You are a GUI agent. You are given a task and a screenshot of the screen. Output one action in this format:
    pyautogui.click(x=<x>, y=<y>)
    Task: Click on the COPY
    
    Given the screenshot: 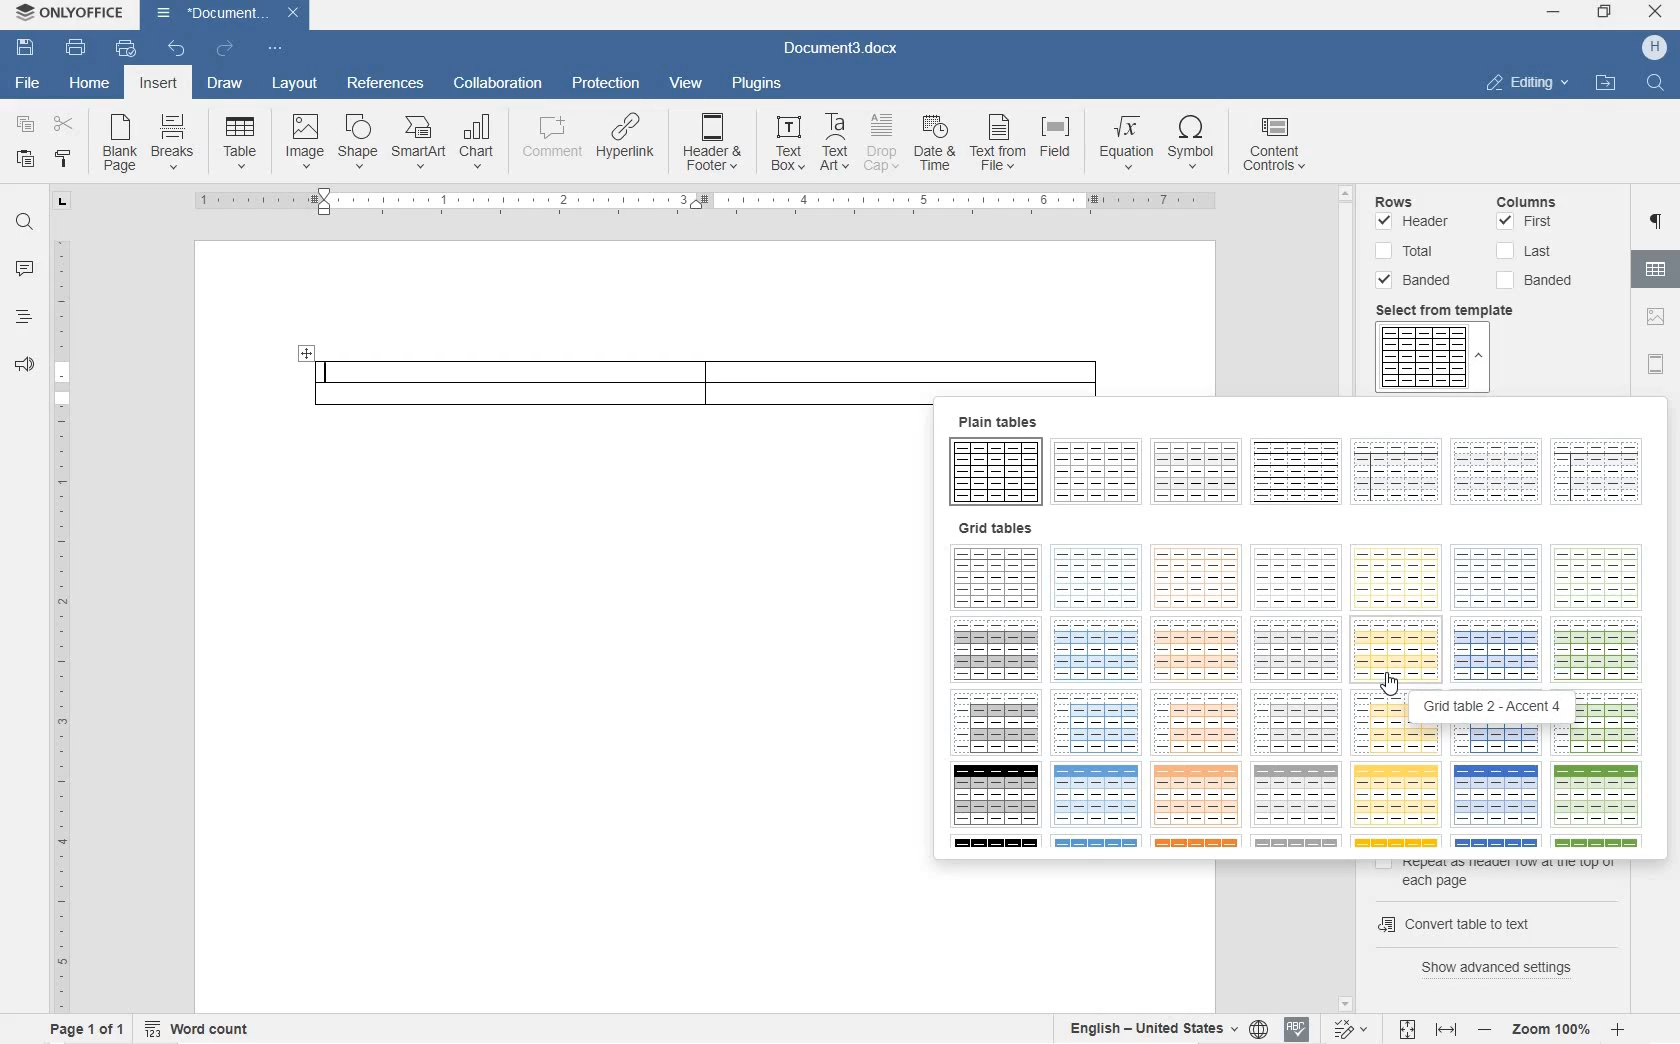 What is the action you would take?
    pyautogui.click(x=23, y=124)
    